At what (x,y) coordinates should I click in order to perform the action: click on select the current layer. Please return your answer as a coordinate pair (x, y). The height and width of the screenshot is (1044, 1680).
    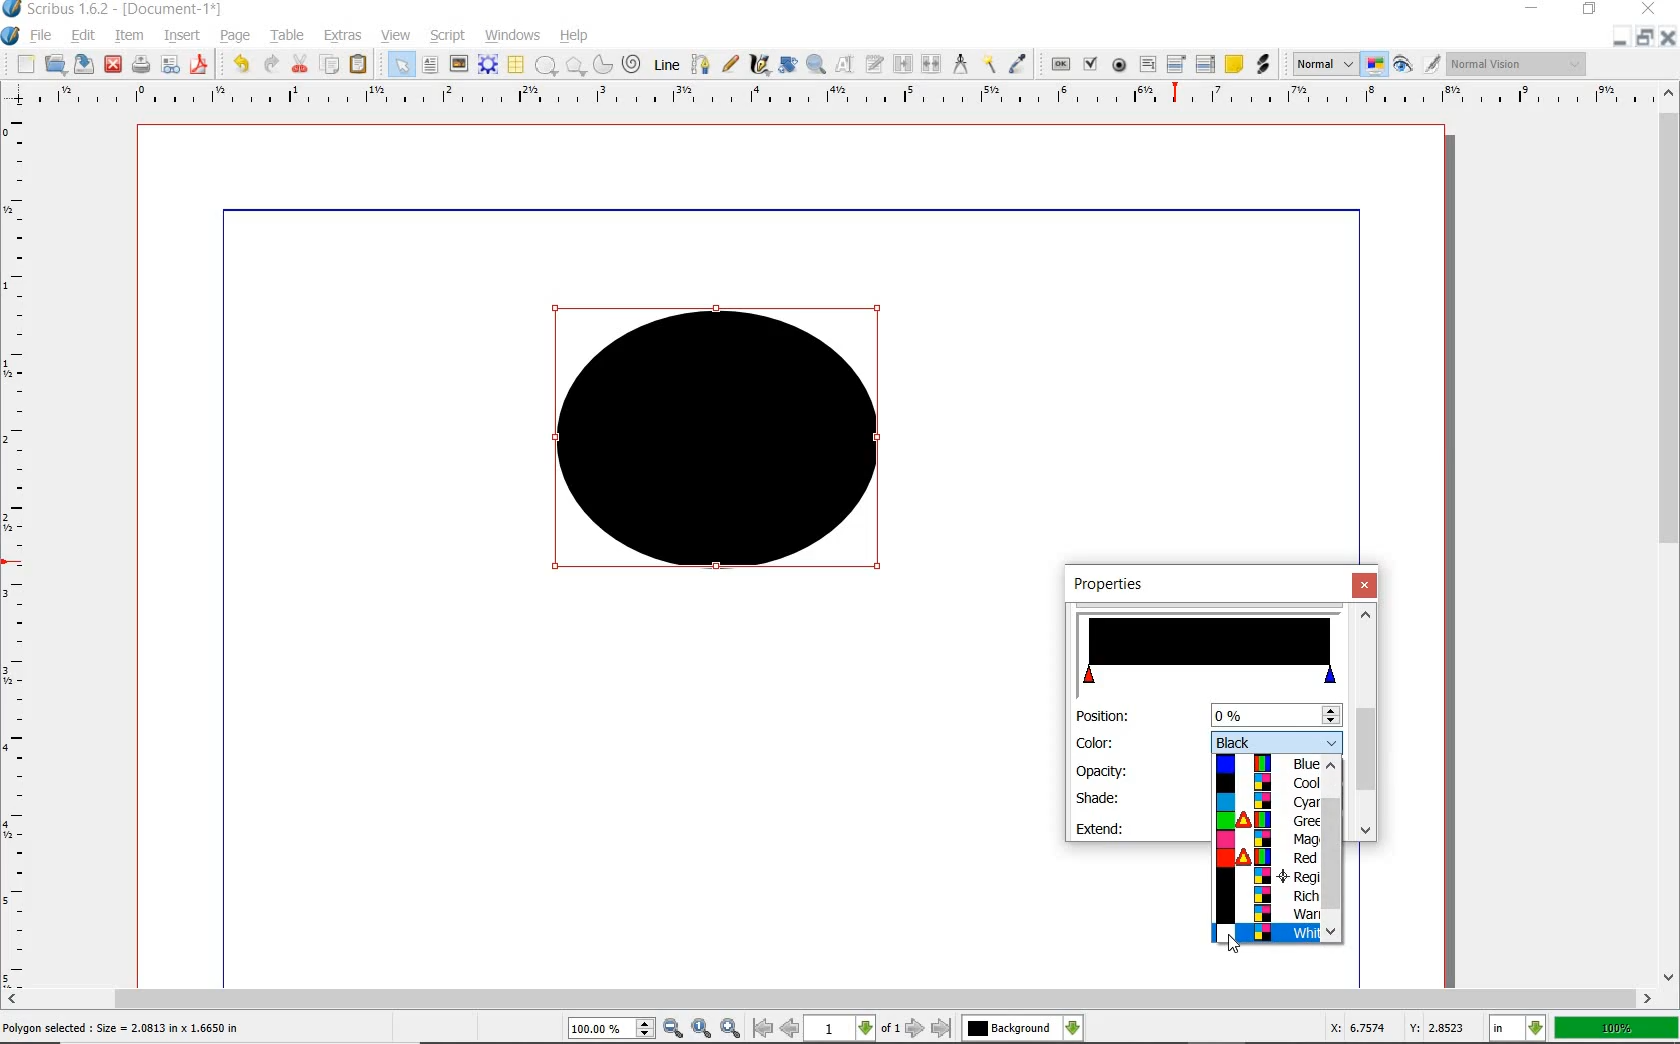
    Looking at the image, I should click on (1073, 1028).